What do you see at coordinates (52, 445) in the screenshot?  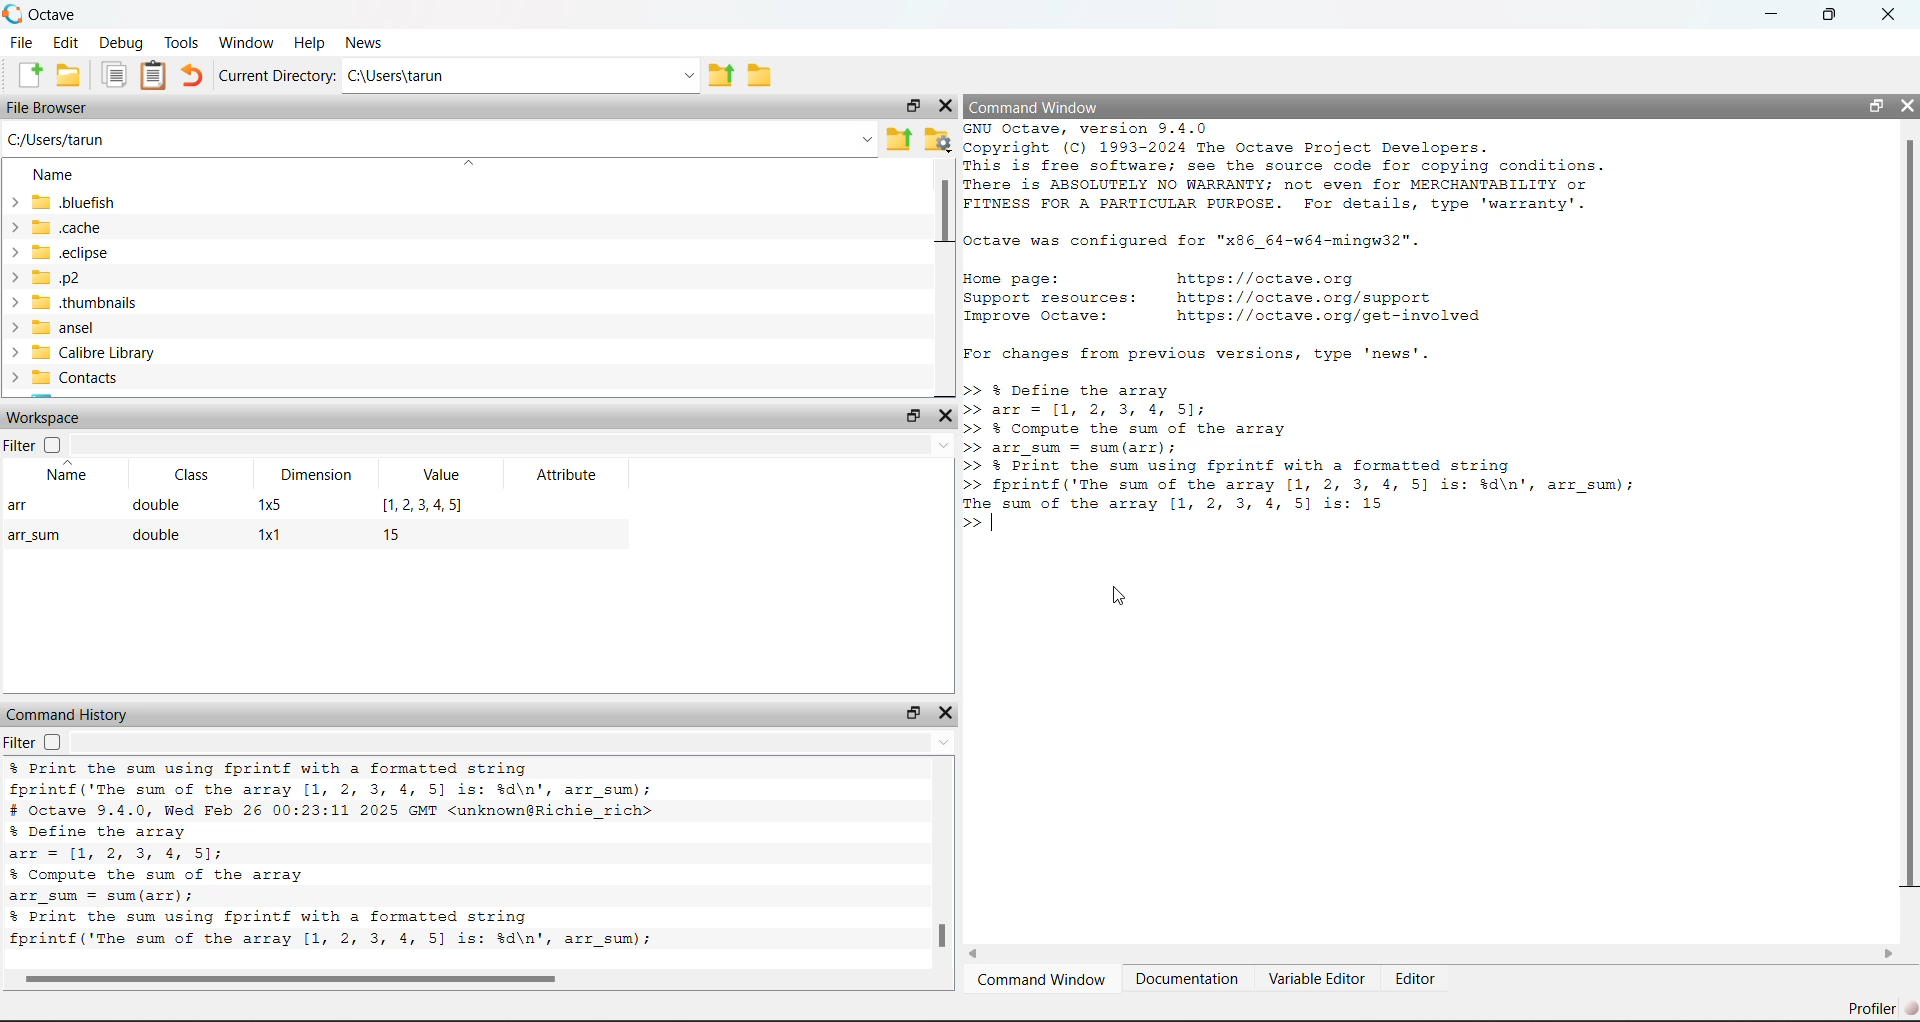 I see `Check box` at bounding box center [52, 445].